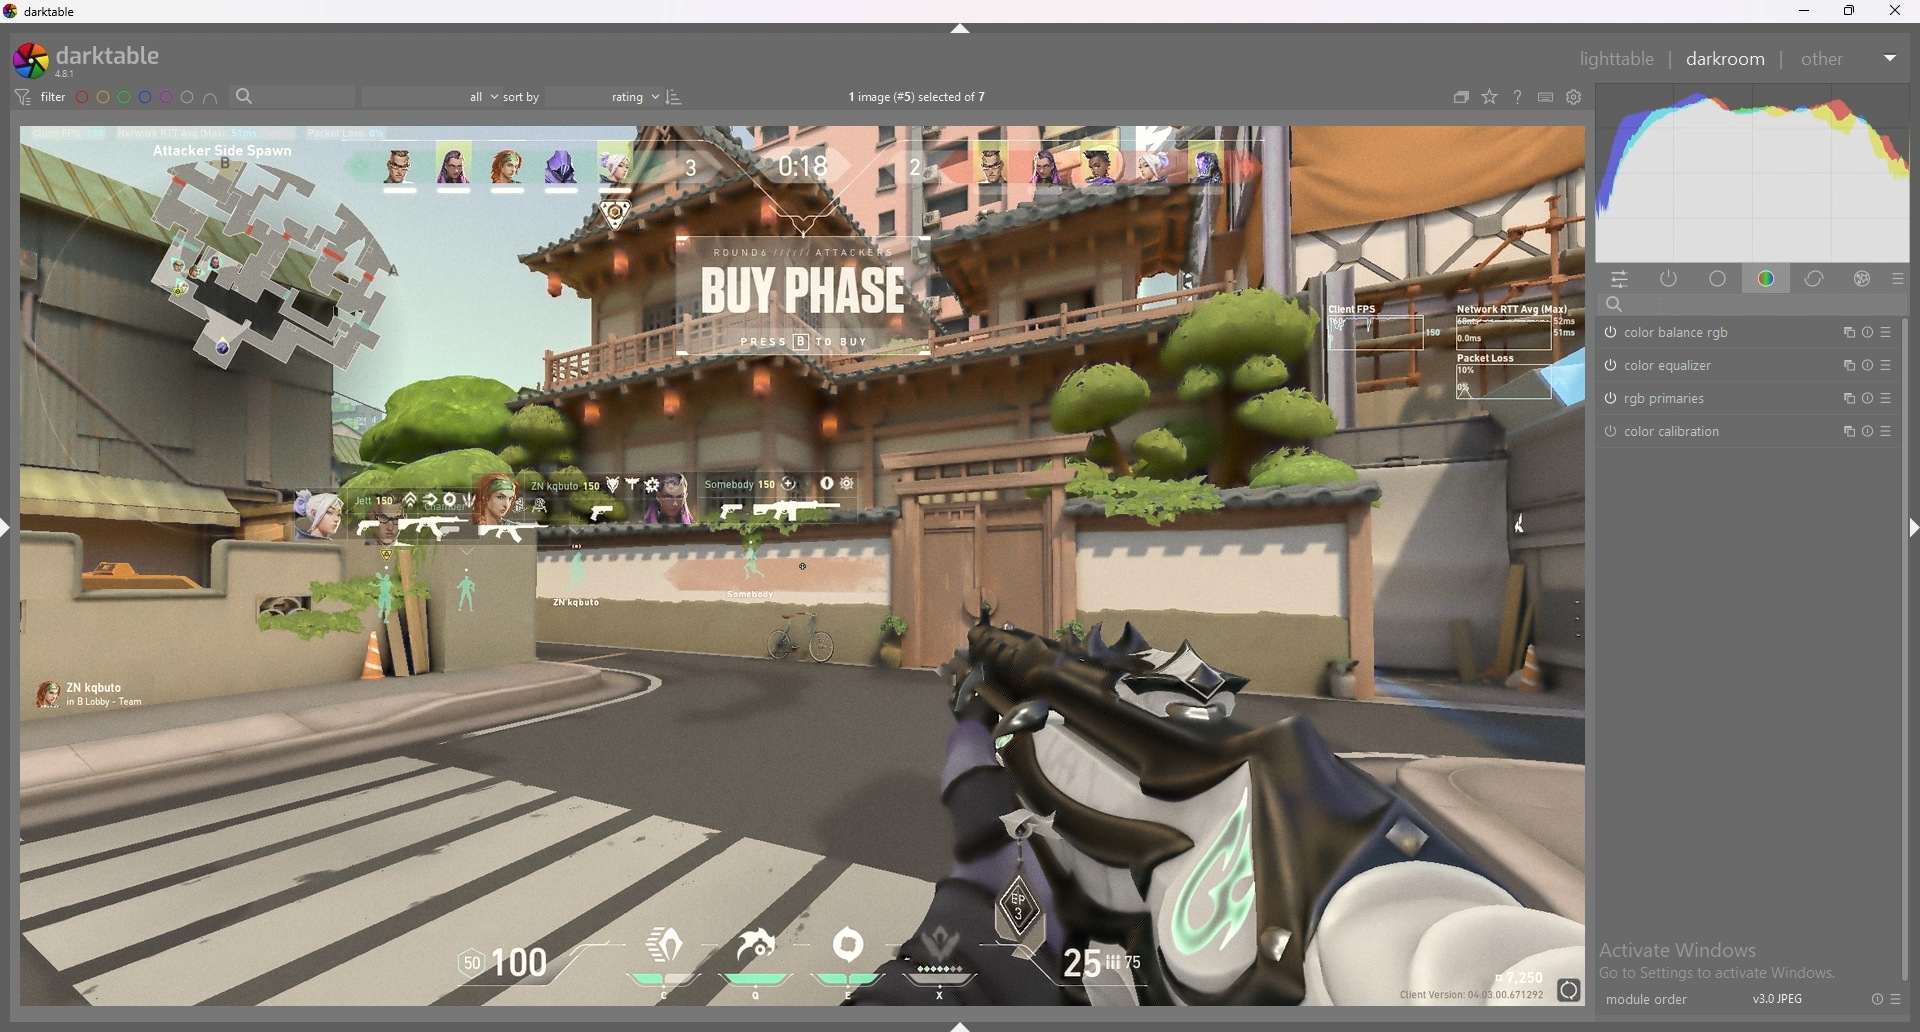 The image size is (1920, 1032). I want to click on resize, so click(1850, 11).